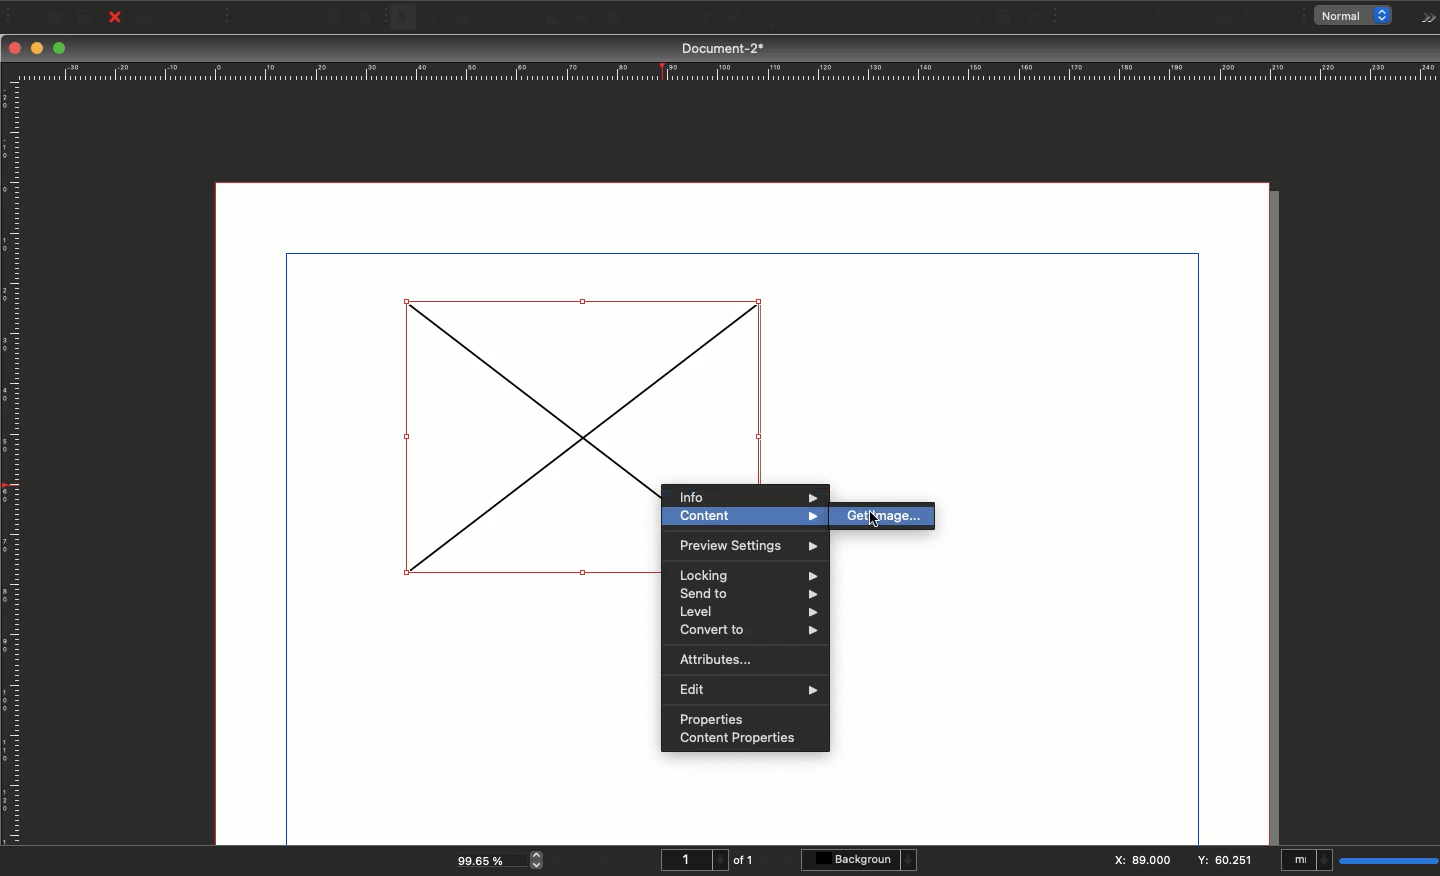 The width and height of the screenshot is (1440, 876). I want to click on Zoom in or out, so click(795, 20).